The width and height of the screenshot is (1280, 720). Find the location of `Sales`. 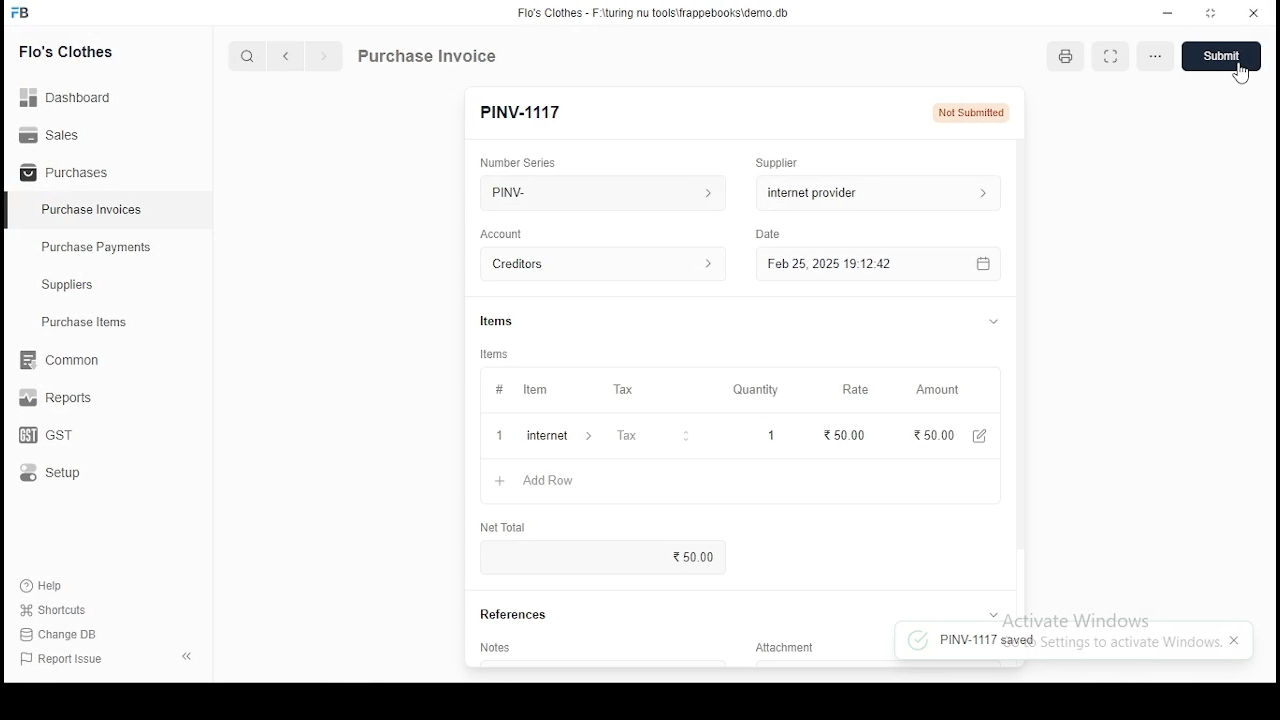

Sales is located at coordinates (55, 133).